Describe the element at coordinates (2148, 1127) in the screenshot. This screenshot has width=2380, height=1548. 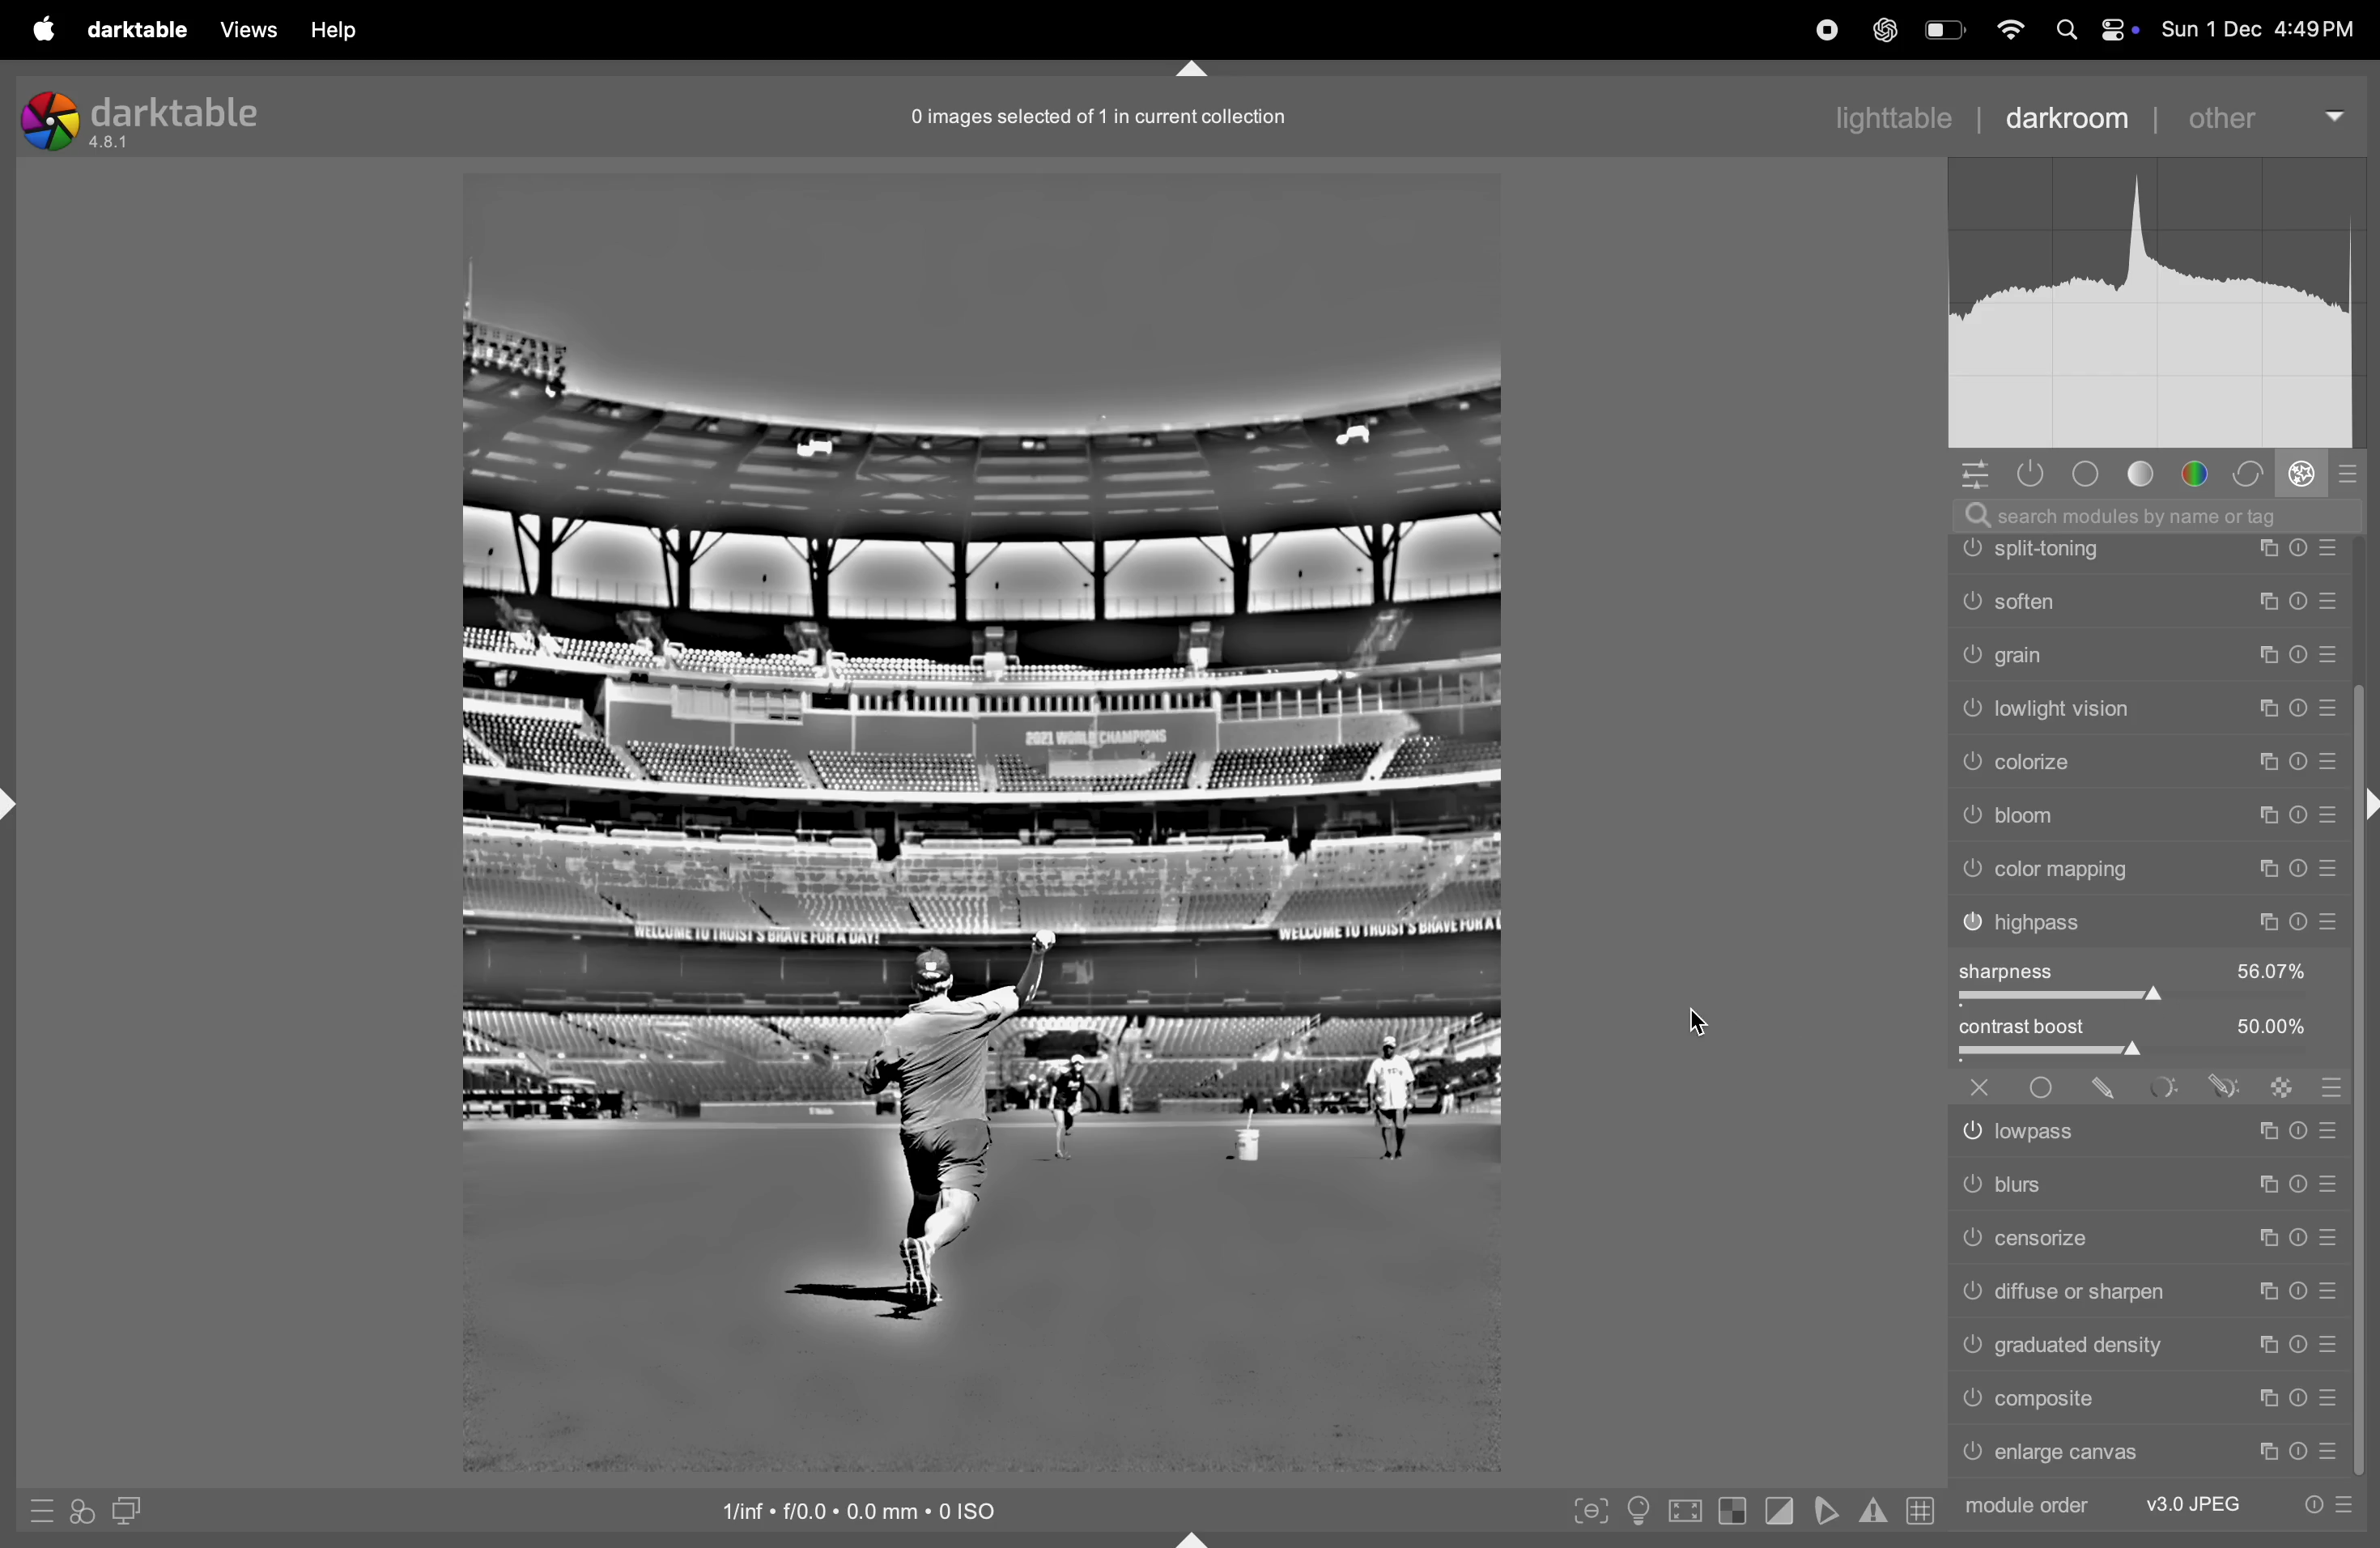
I see `low pass` at that location.